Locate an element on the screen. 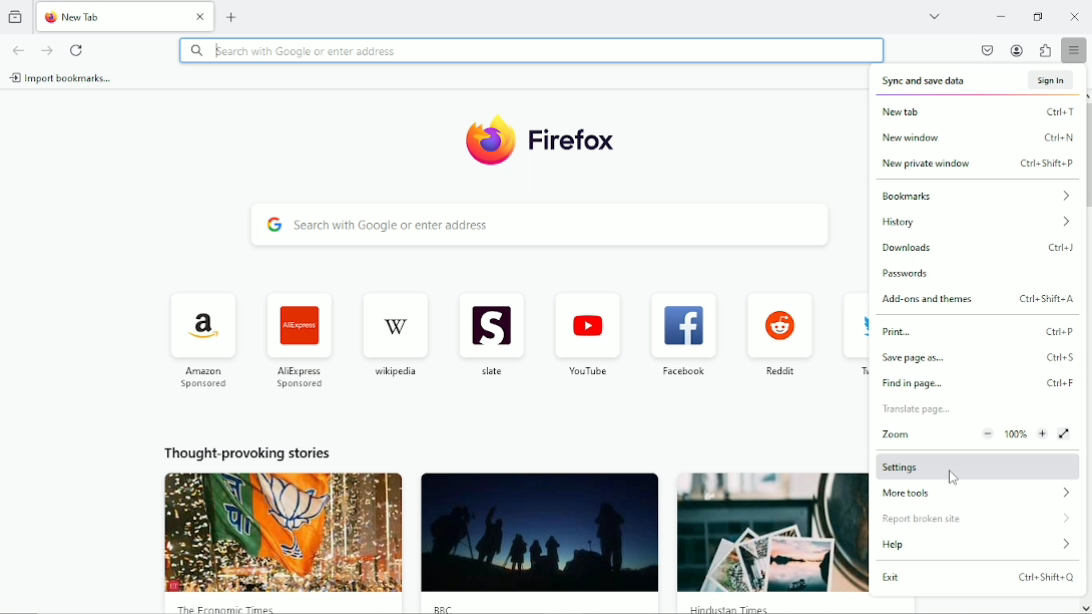  Open application menu is located at coordinates (1073, 49).